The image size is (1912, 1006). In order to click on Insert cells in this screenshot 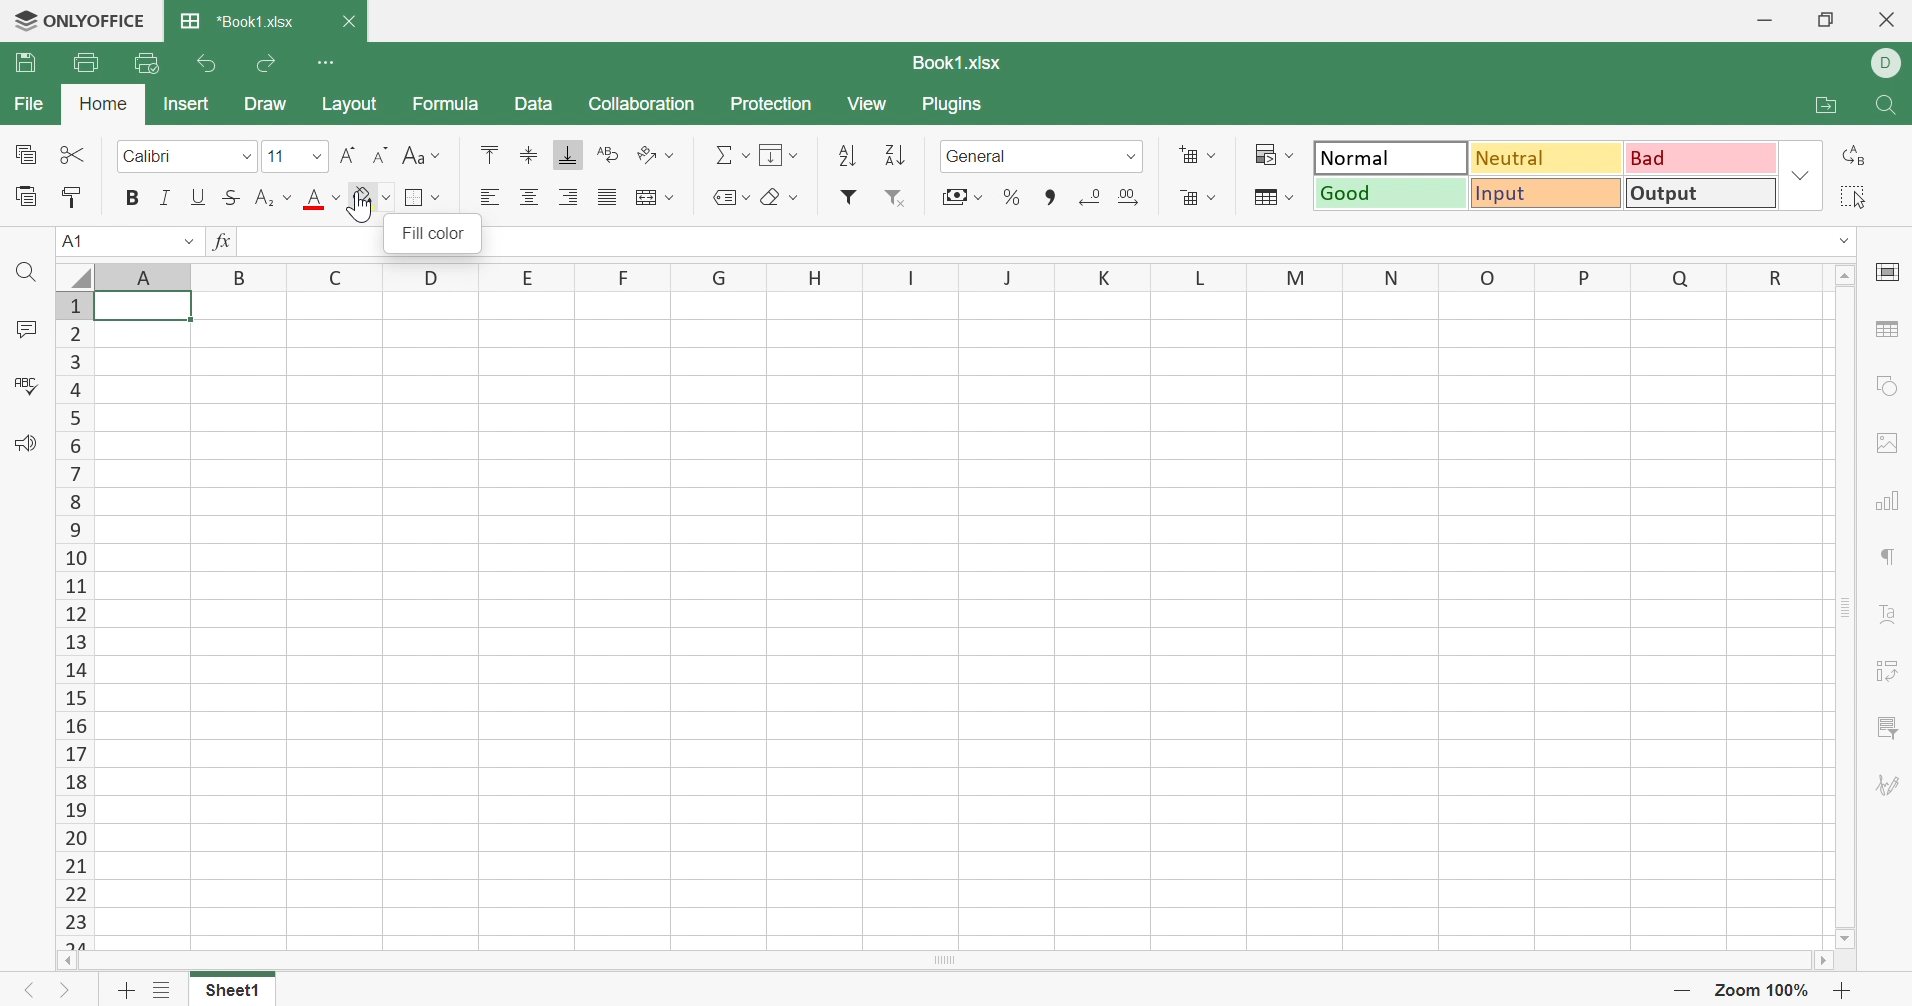, I will do `click(1199, 157)`.